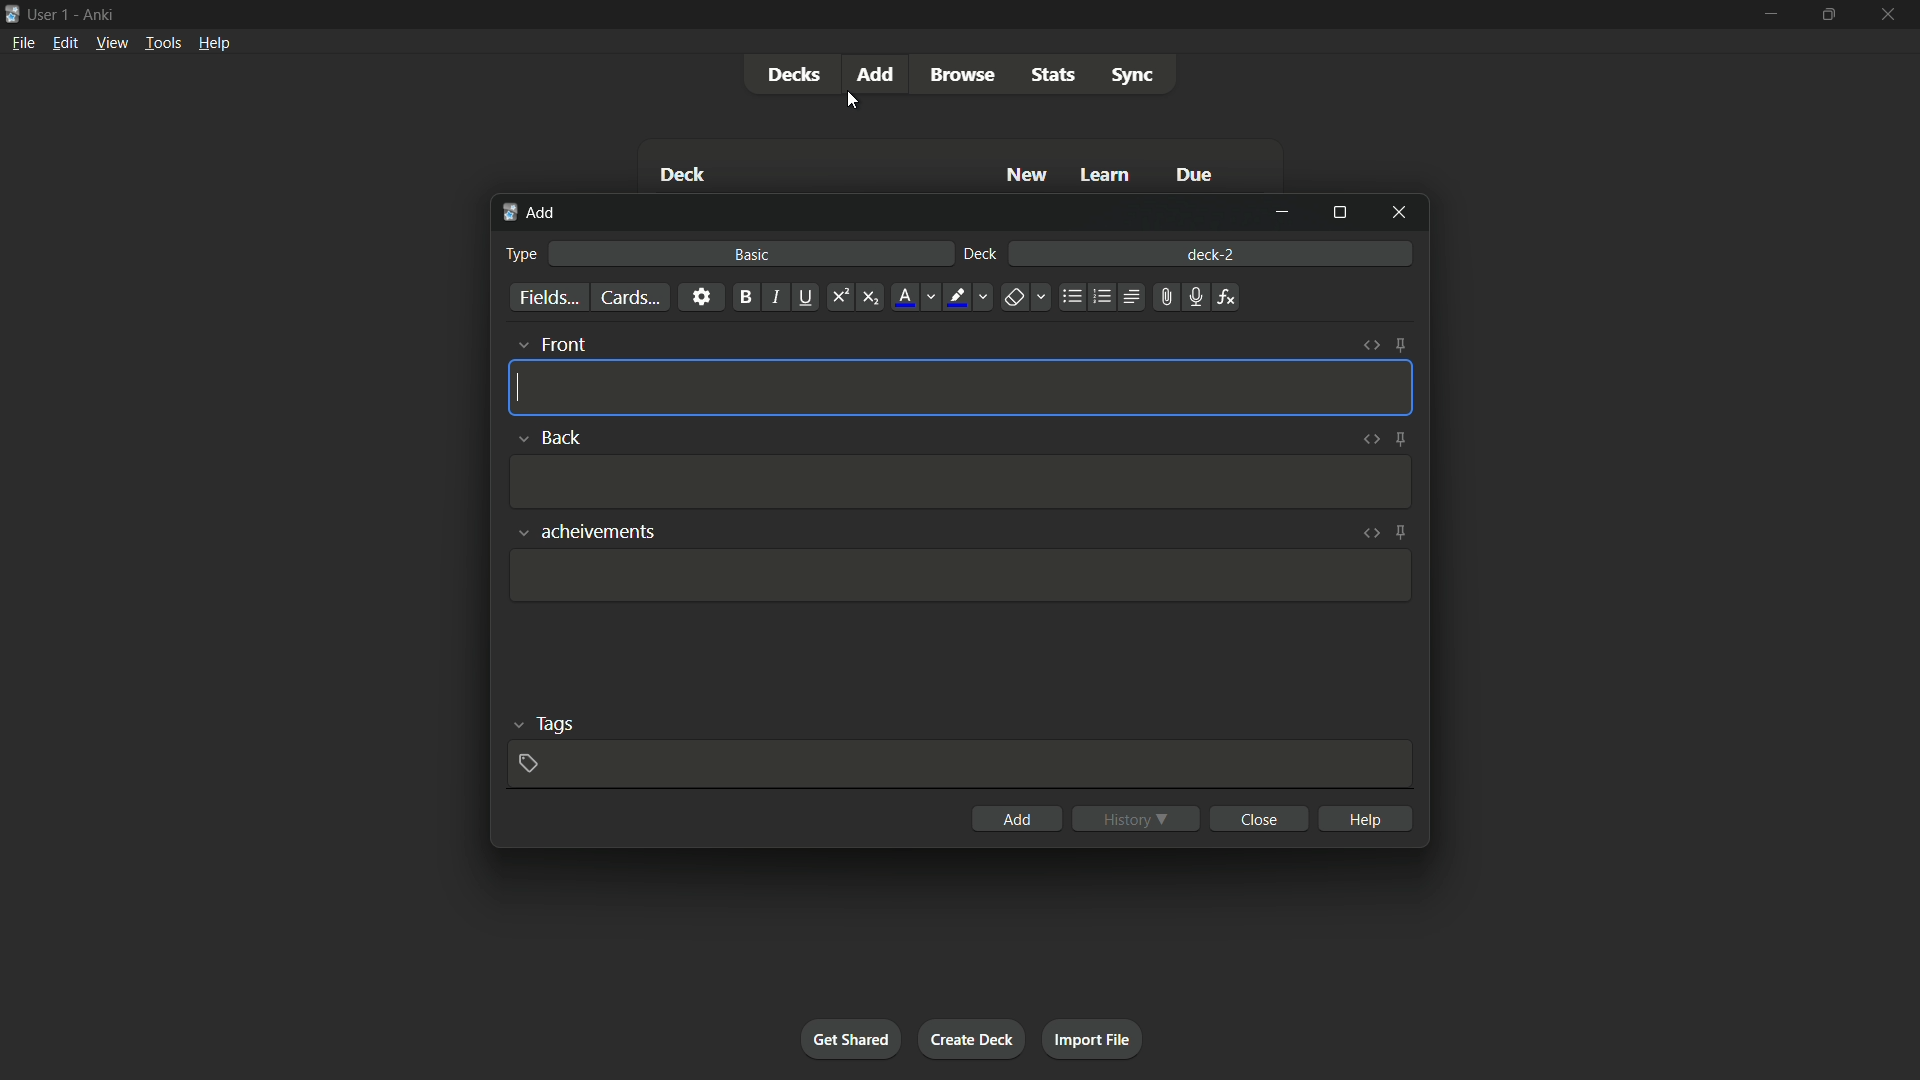 The image size is (1920, 1080). Describe the element at coordinates (775, 297) in the screenshot. I see `italic` at that location.